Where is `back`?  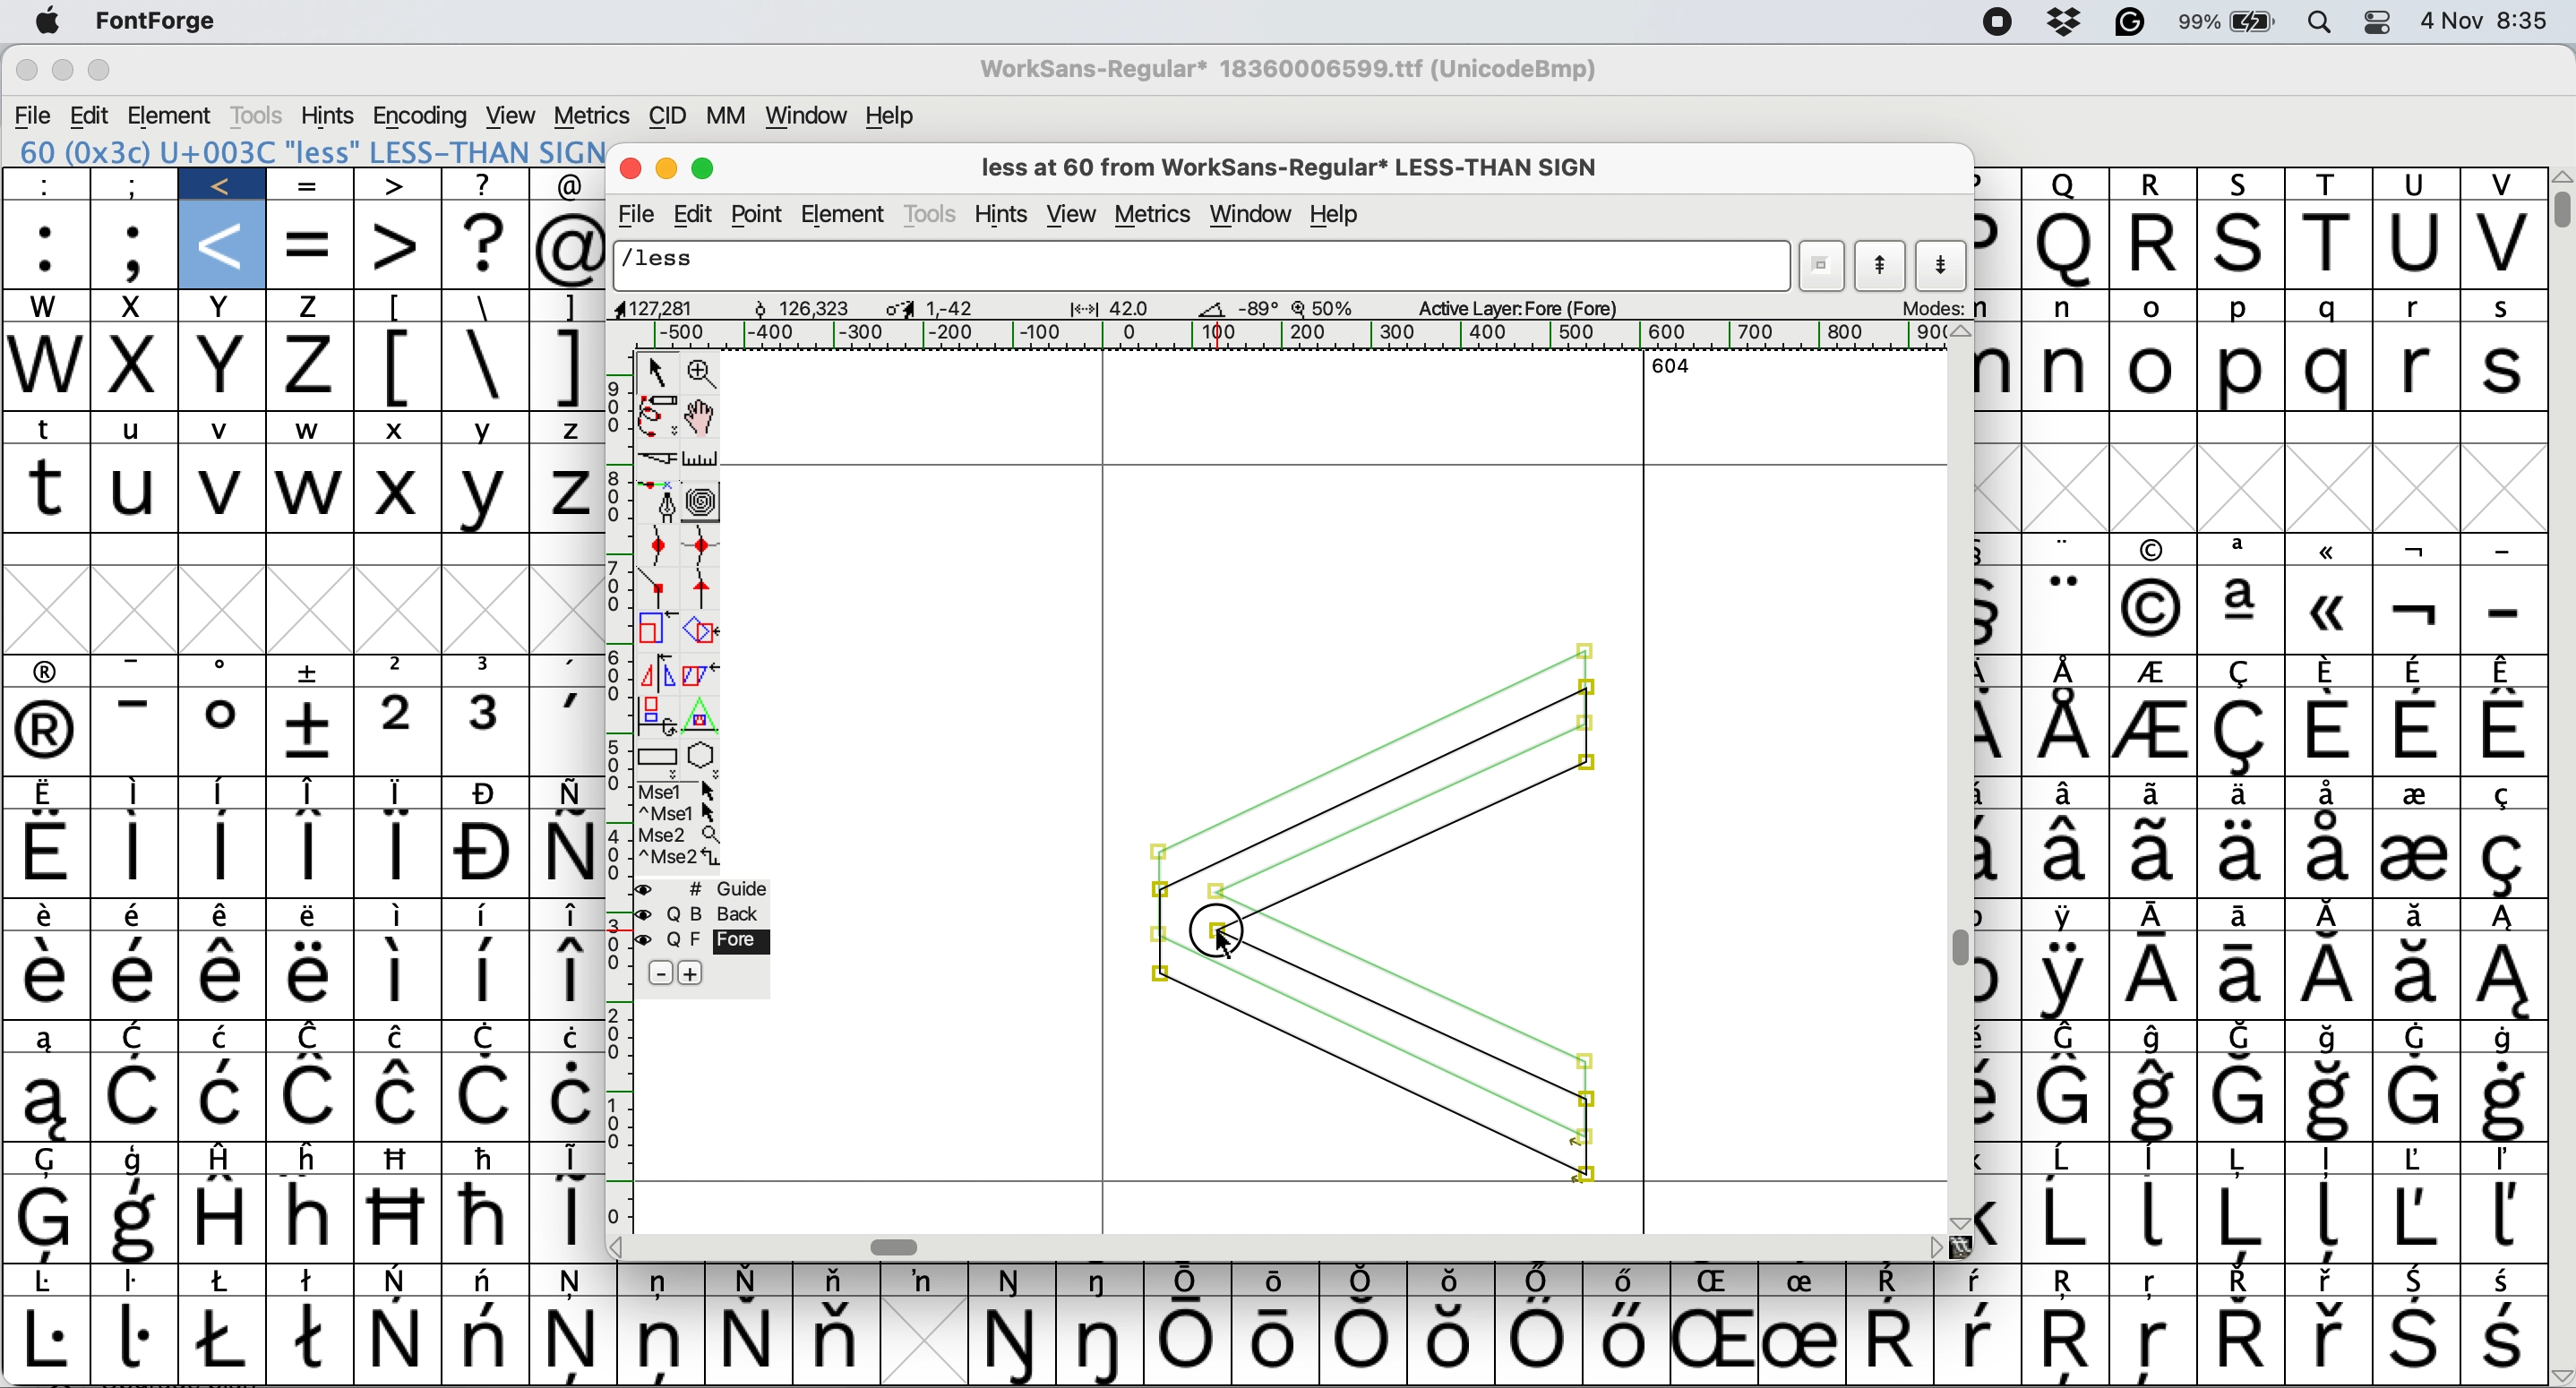 back is located at coordinates (705, 915).